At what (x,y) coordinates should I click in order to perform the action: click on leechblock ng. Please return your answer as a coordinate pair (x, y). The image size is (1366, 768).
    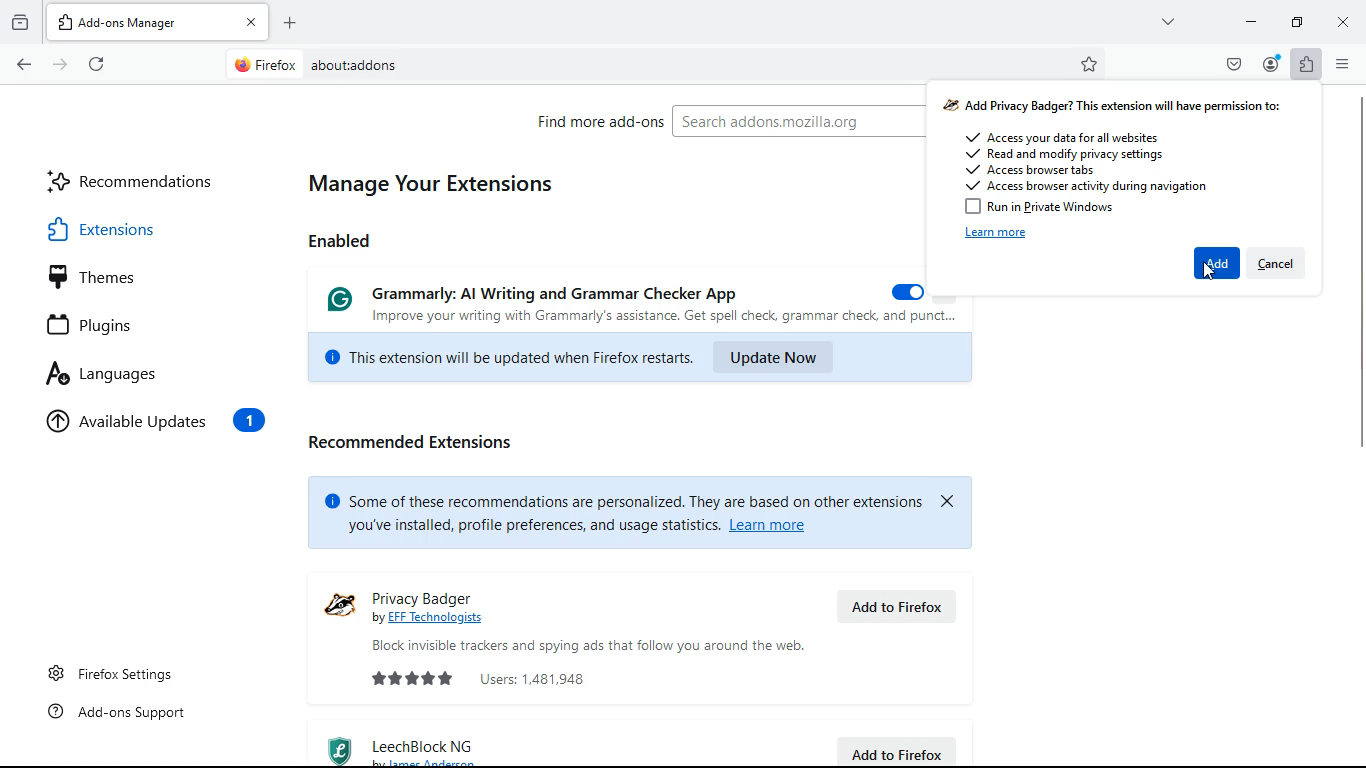
    Looking at the image, I should click on (429, 745).